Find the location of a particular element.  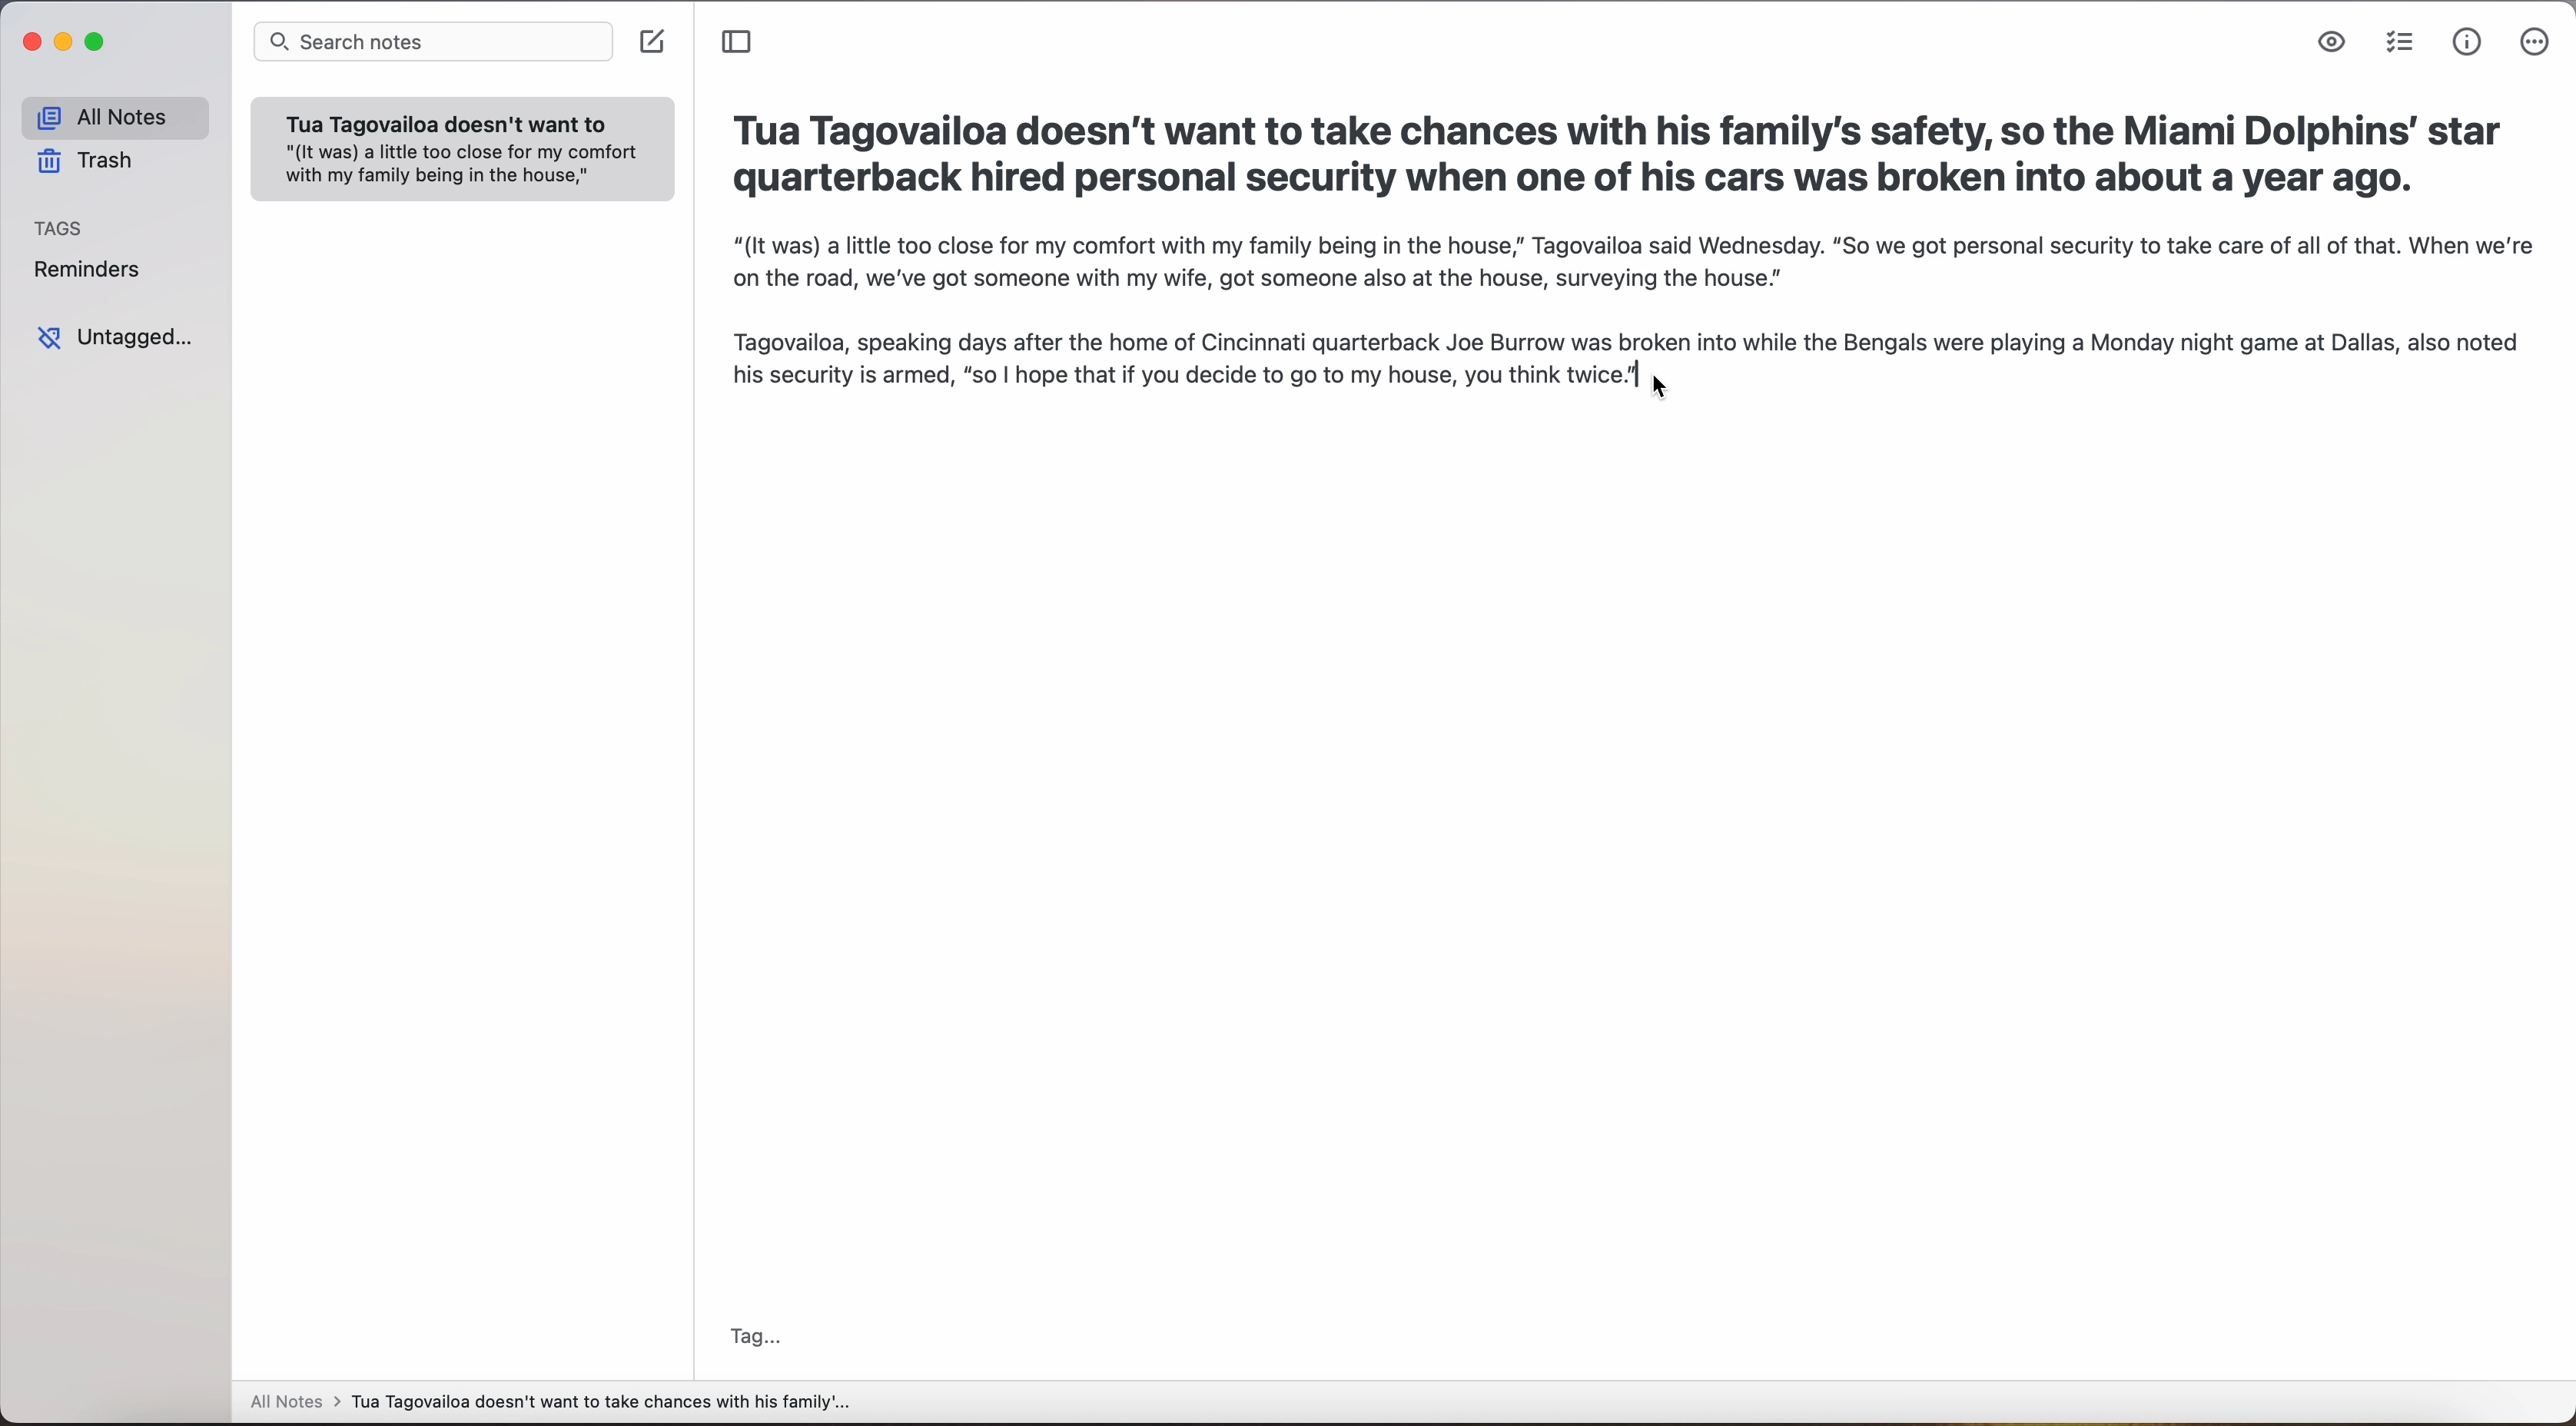

check list is located at coordinates (2400, 45).